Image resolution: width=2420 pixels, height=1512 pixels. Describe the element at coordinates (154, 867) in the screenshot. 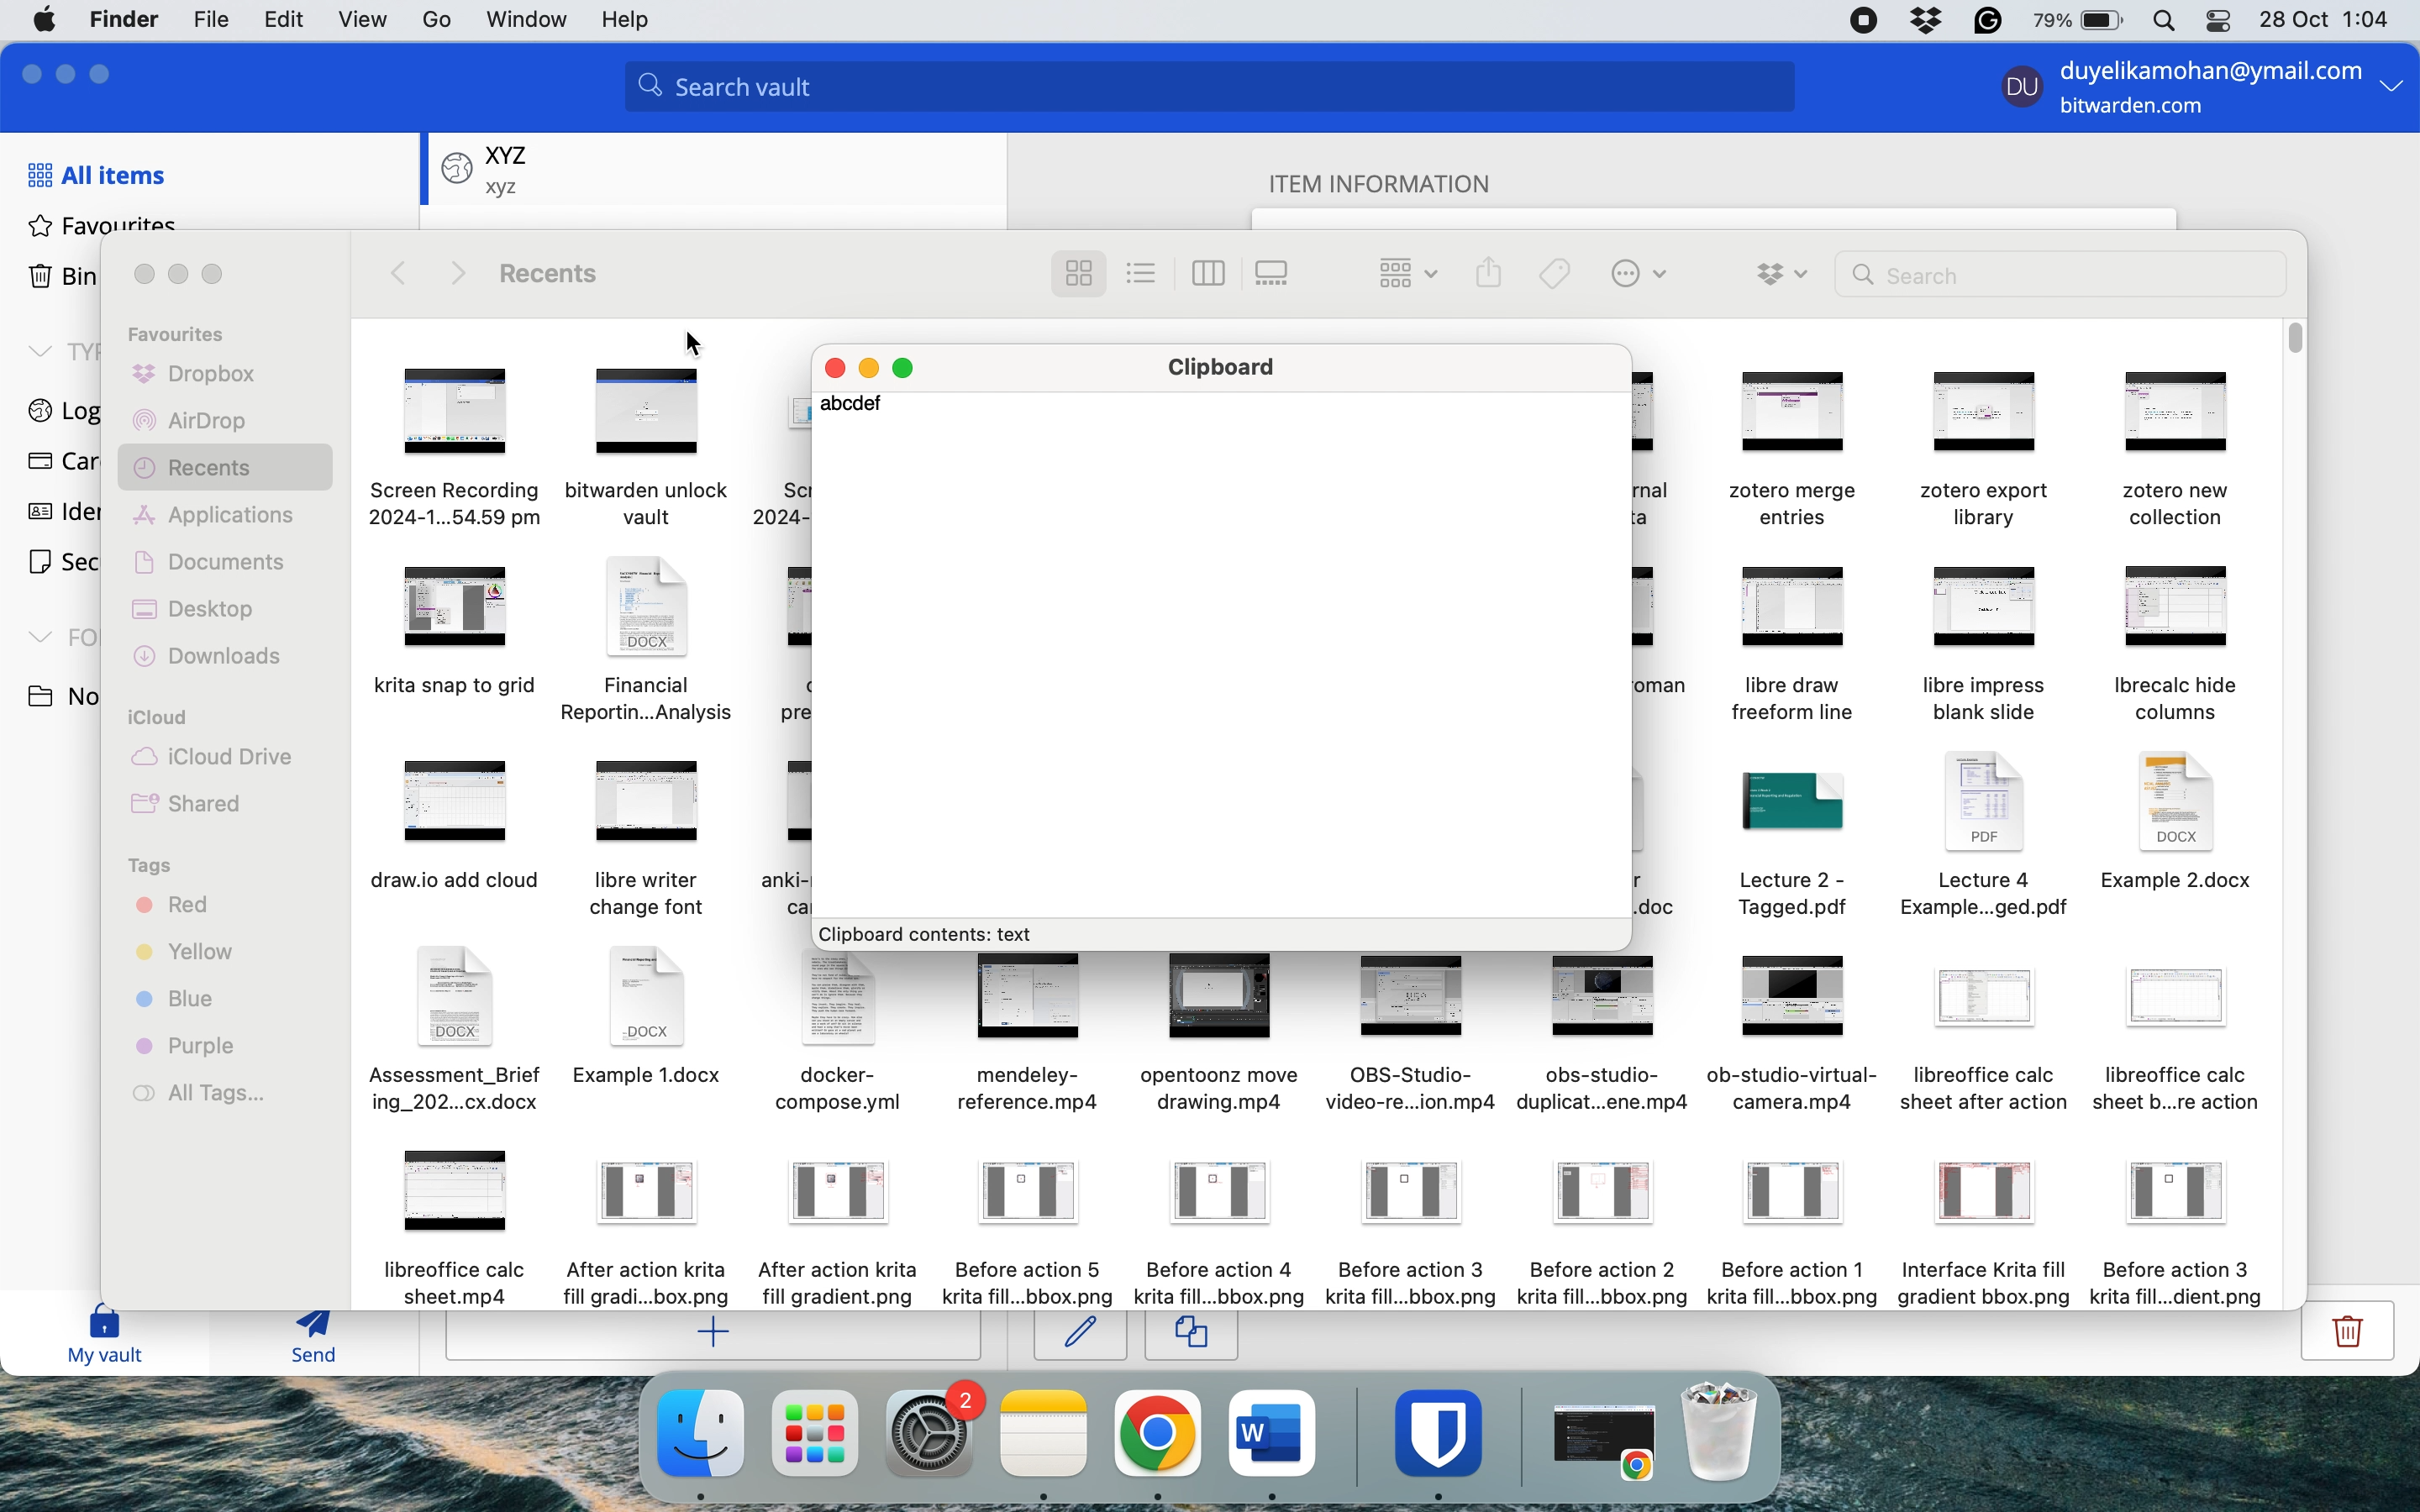

I see `tags` at that location.